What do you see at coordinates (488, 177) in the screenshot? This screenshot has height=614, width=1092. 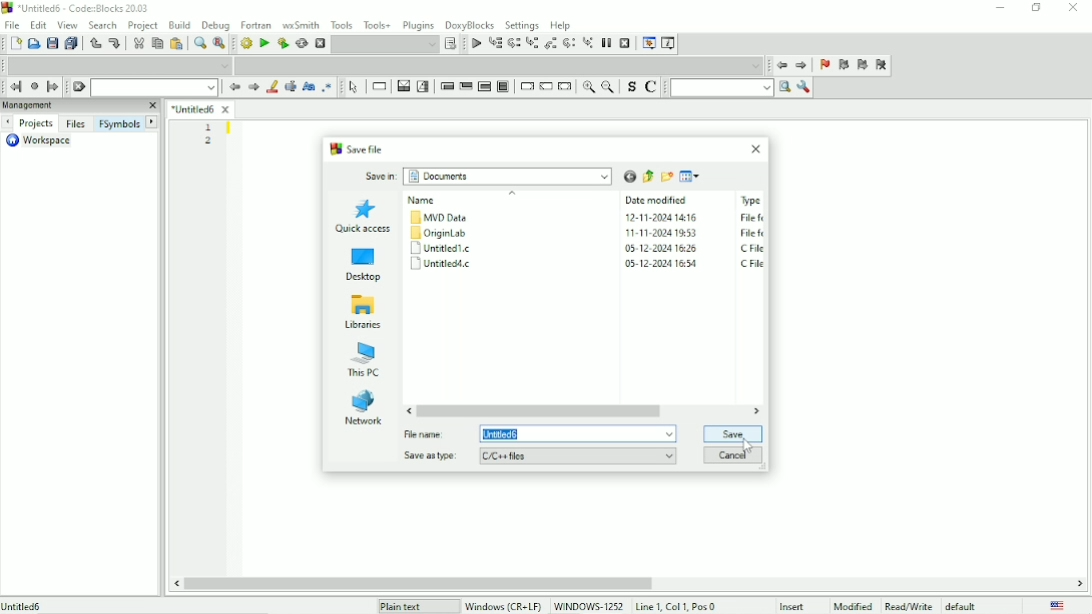 I see `Save in` at bounding box center [488, 177].